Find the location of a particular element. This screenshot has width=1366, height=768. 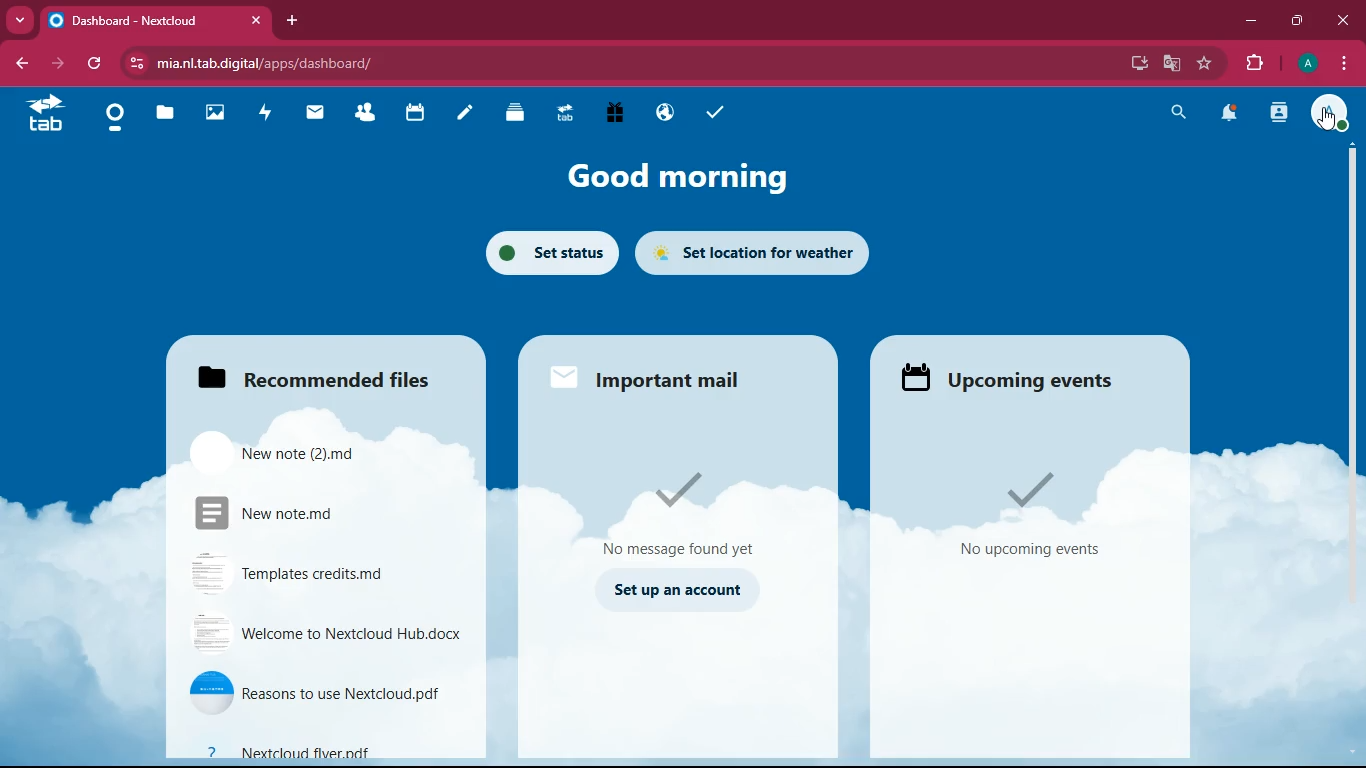

tab is located at coordinates (139, 21).